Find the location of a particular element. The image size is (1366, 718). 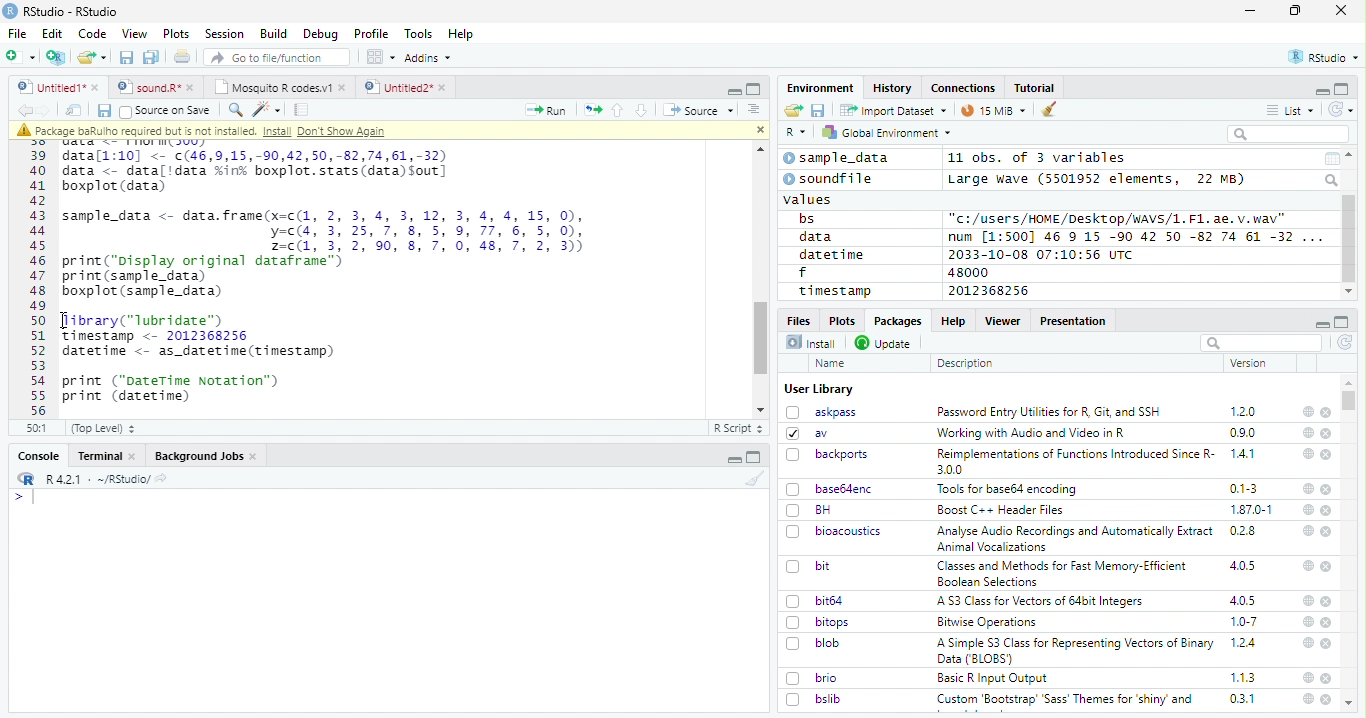

base64enc is located at coordinates (830, 488).